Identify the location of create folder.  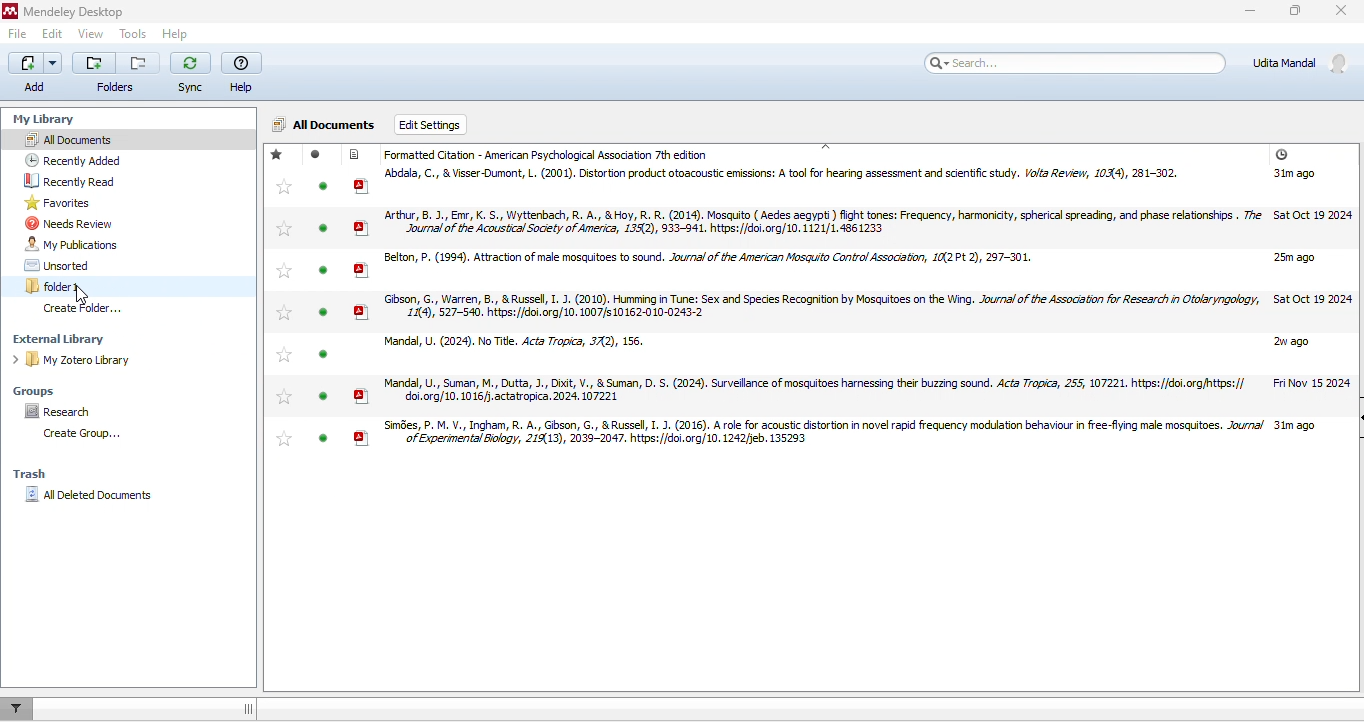
(98, 308).